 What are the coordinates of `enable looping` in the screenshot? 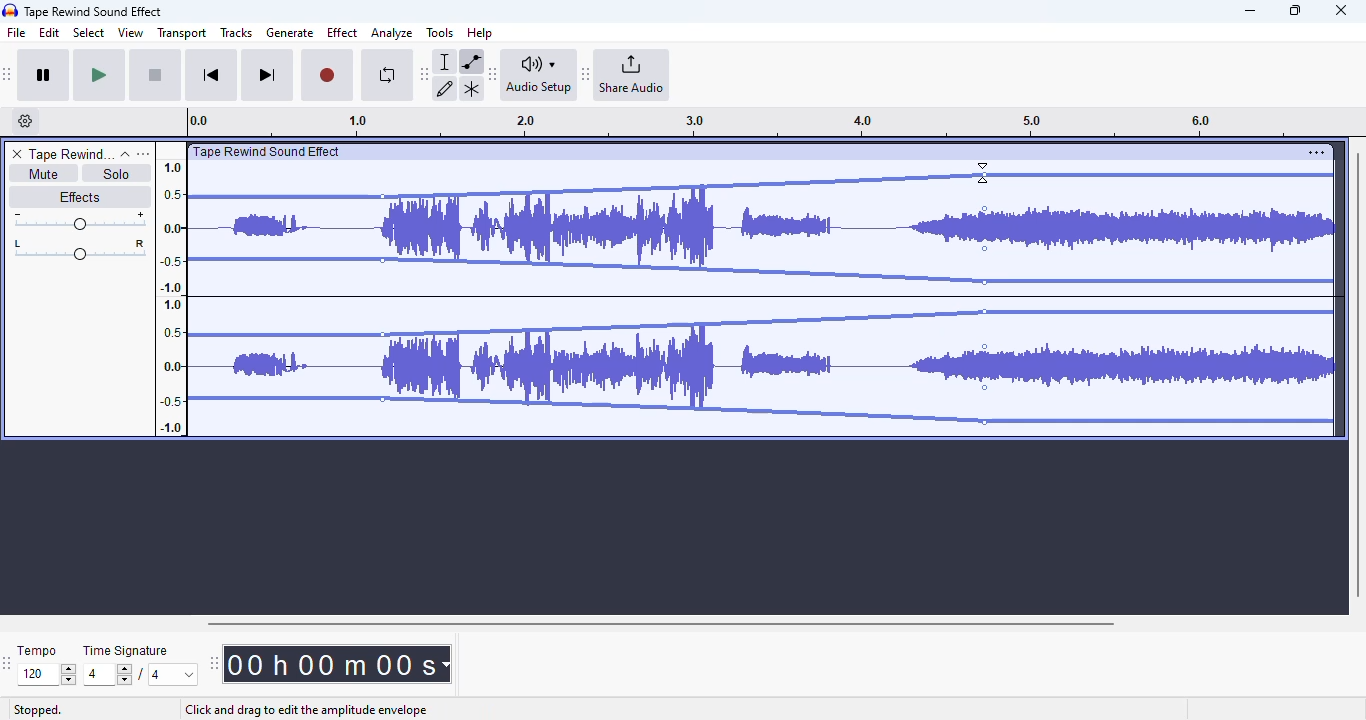 It's located at (386, 75).